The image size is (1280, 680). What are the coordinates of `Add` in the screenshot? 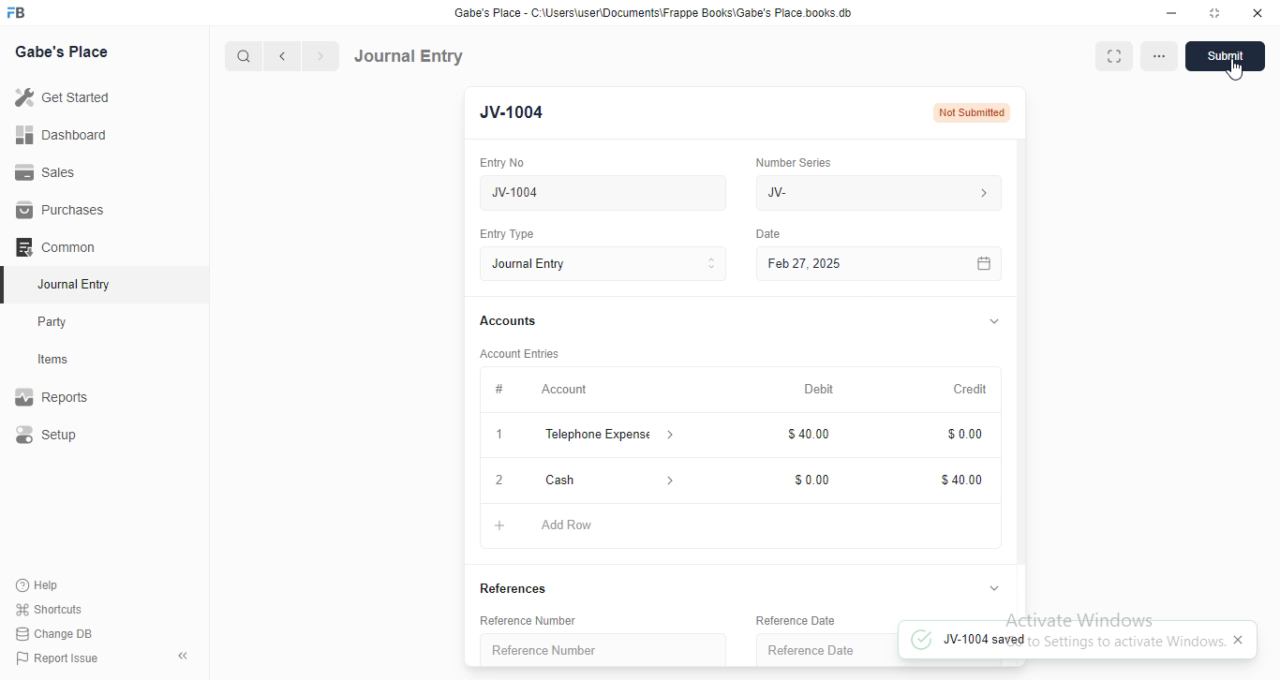 It's located at (495, 525).